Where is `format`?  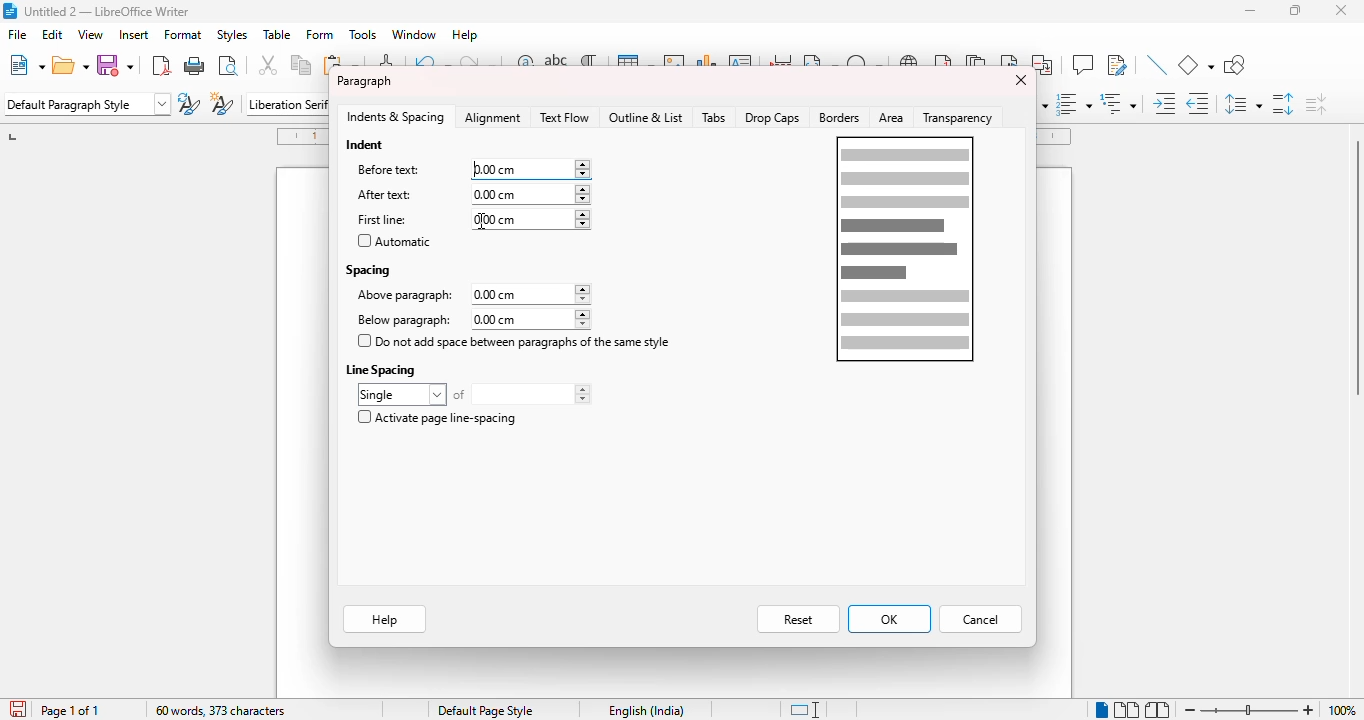 format is located at coordinates (183, 35).